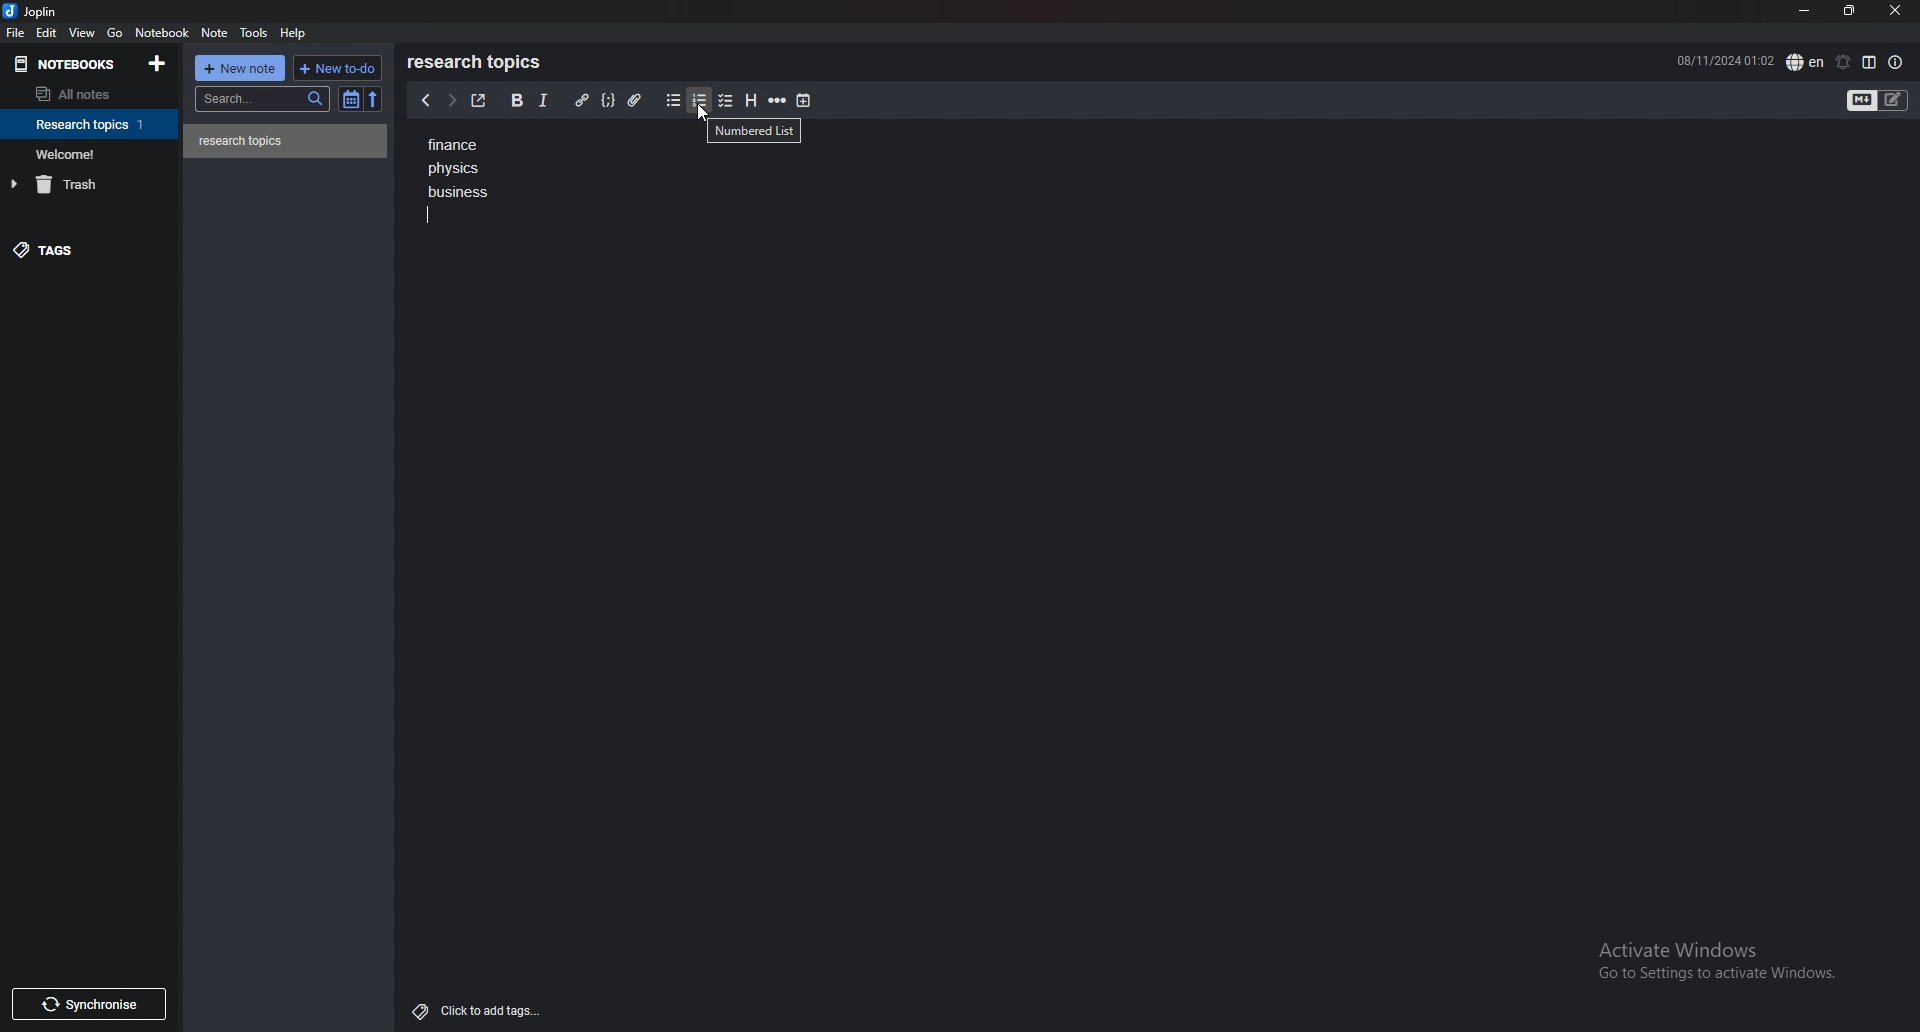 The width and height of the screenshot is (1920, 1032). I want to click on search bar, so click(264, 98).